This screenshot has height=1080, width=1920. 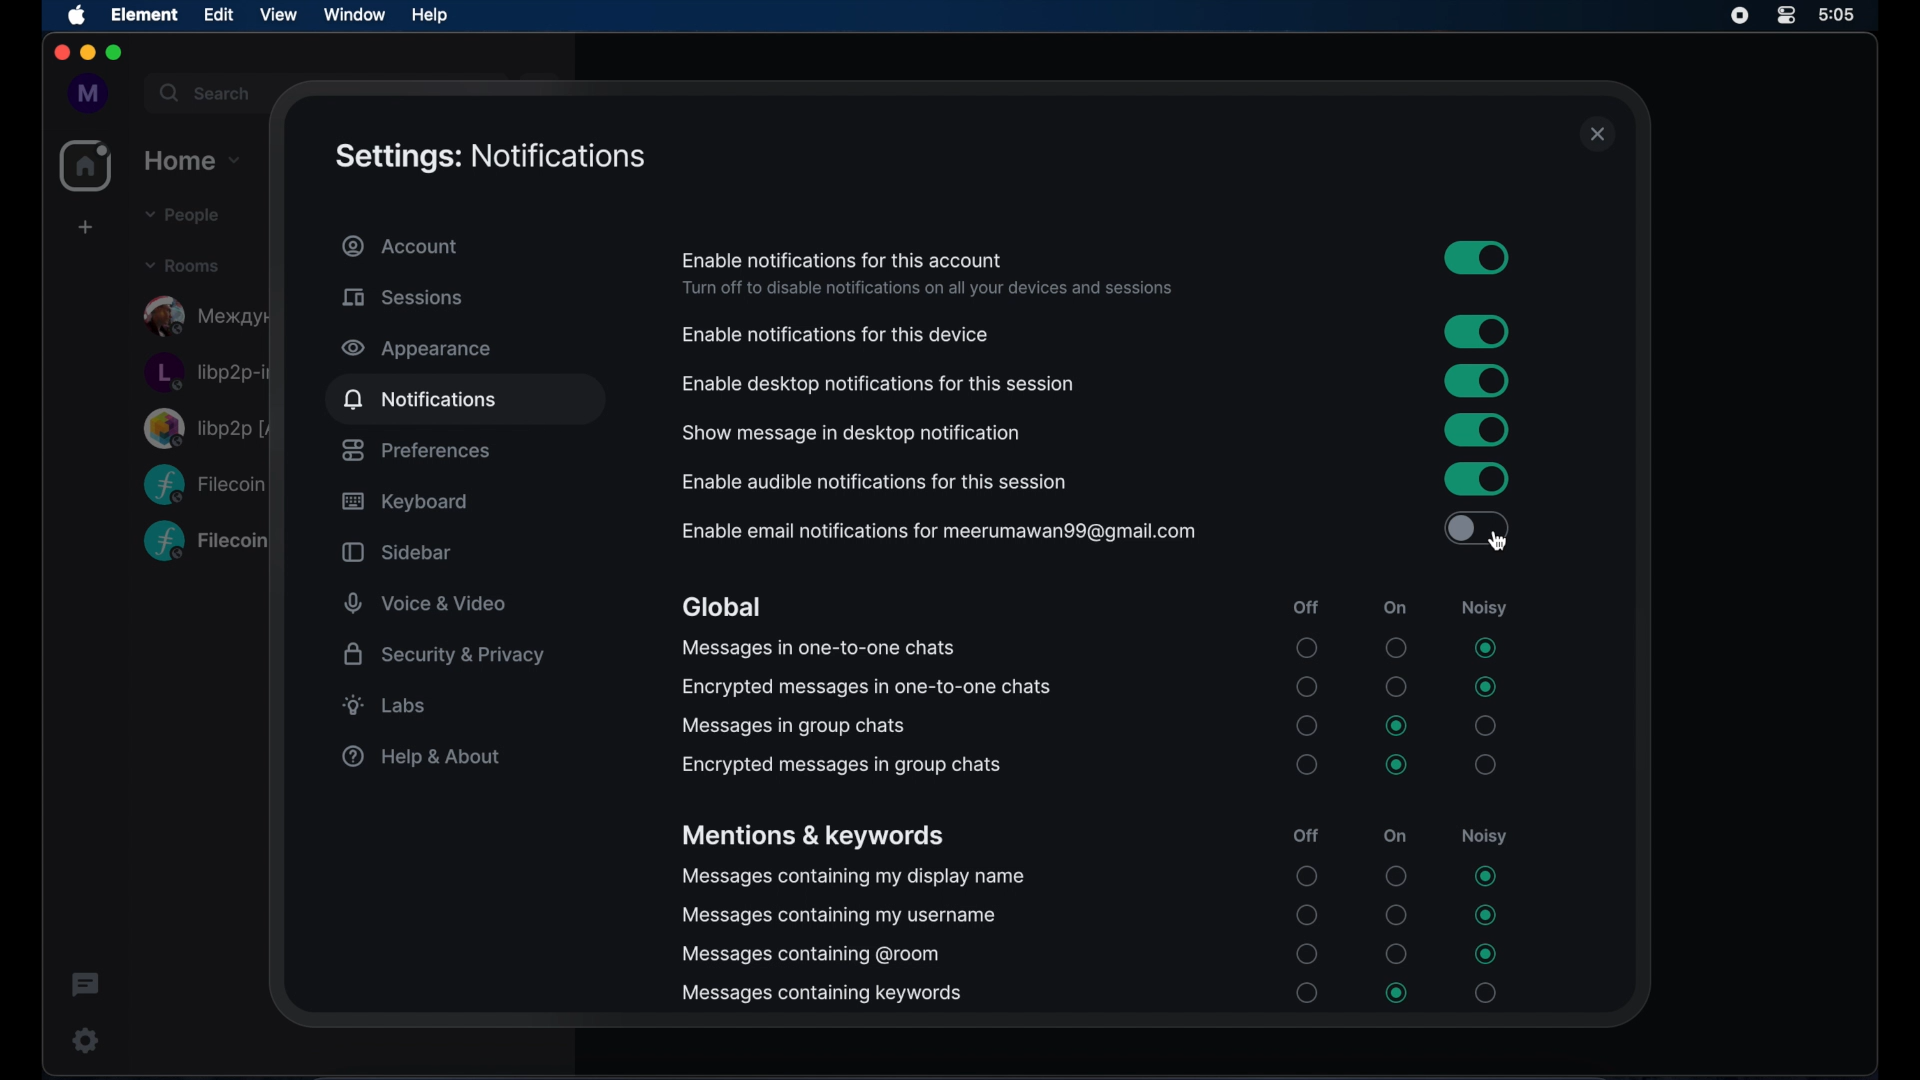 What do you see at coordinates (415, 450) in the screenshot?
I see `preferences` at bounding box center [415, 450].